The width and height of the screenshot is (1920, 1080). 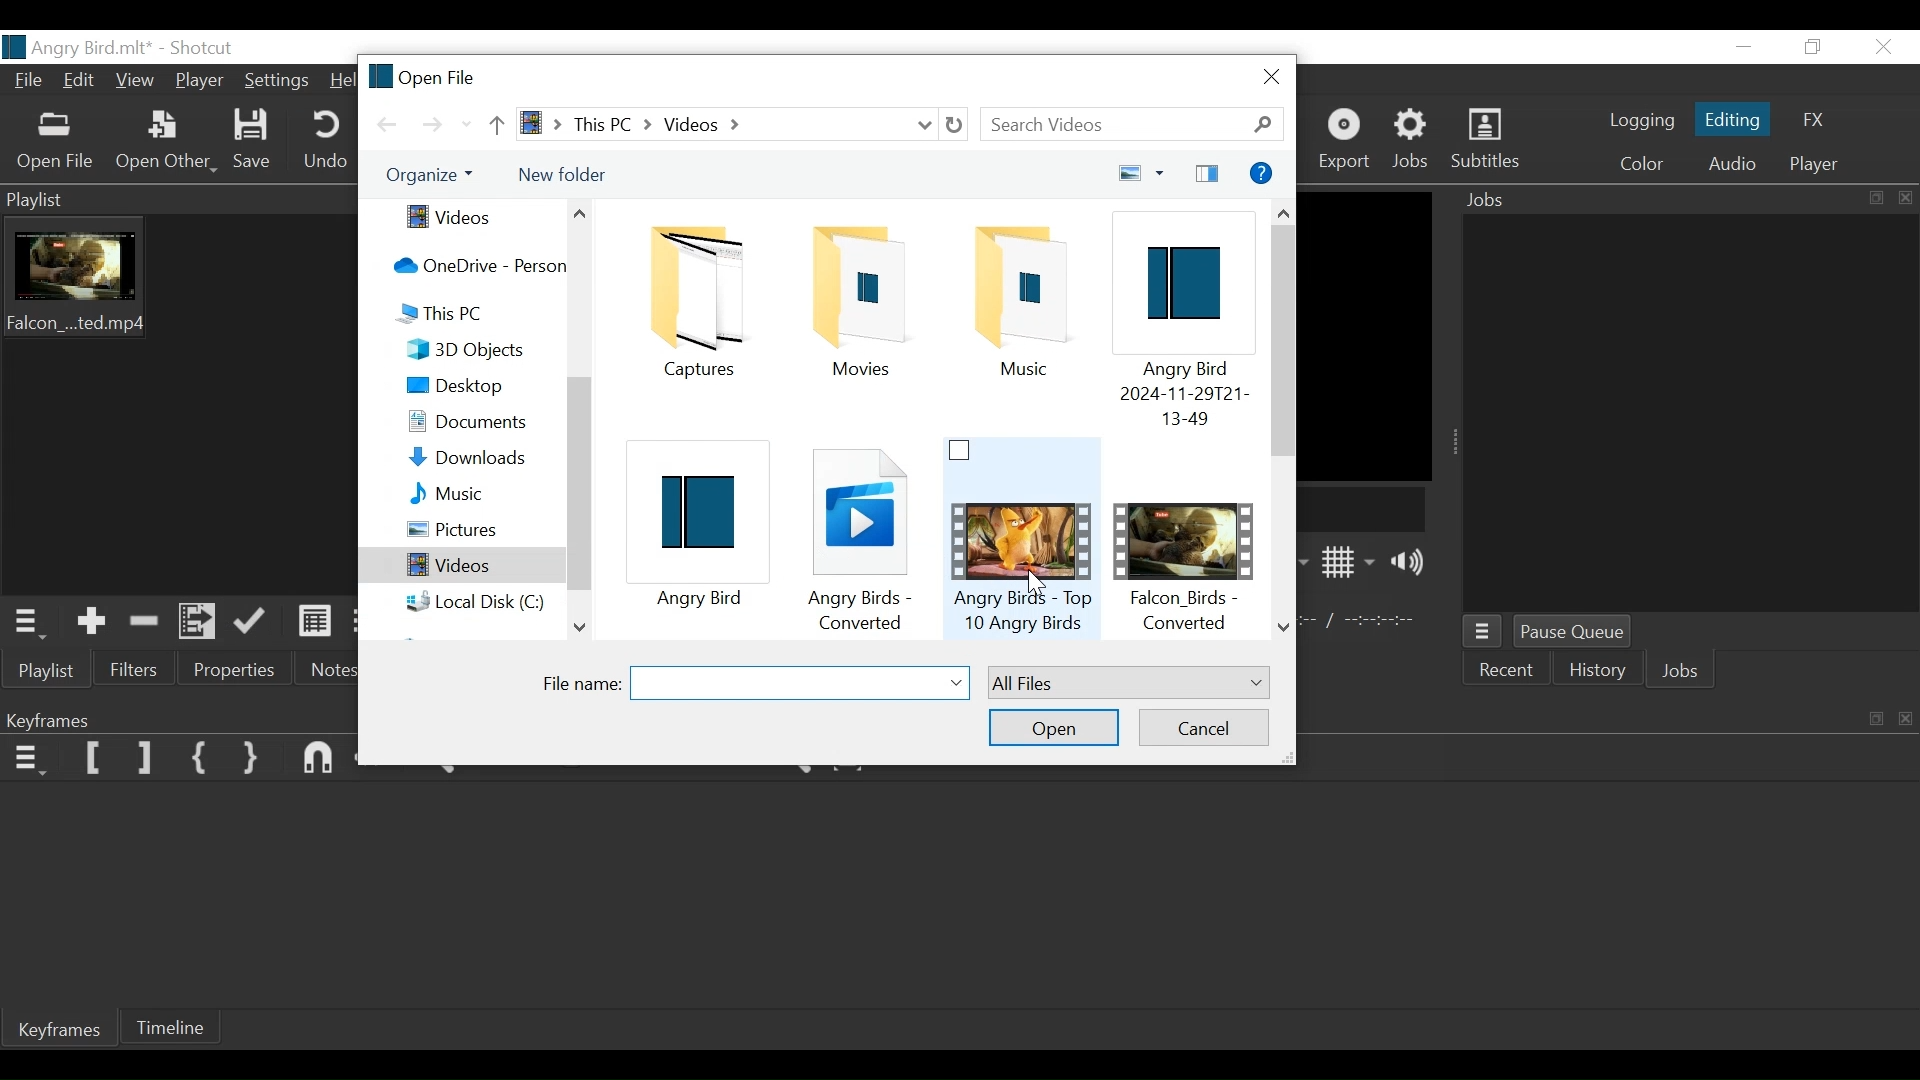 What do you see at coordinates (496, 124) in the screenshot?
I see `Go Up` at bounding box center [496, 124].